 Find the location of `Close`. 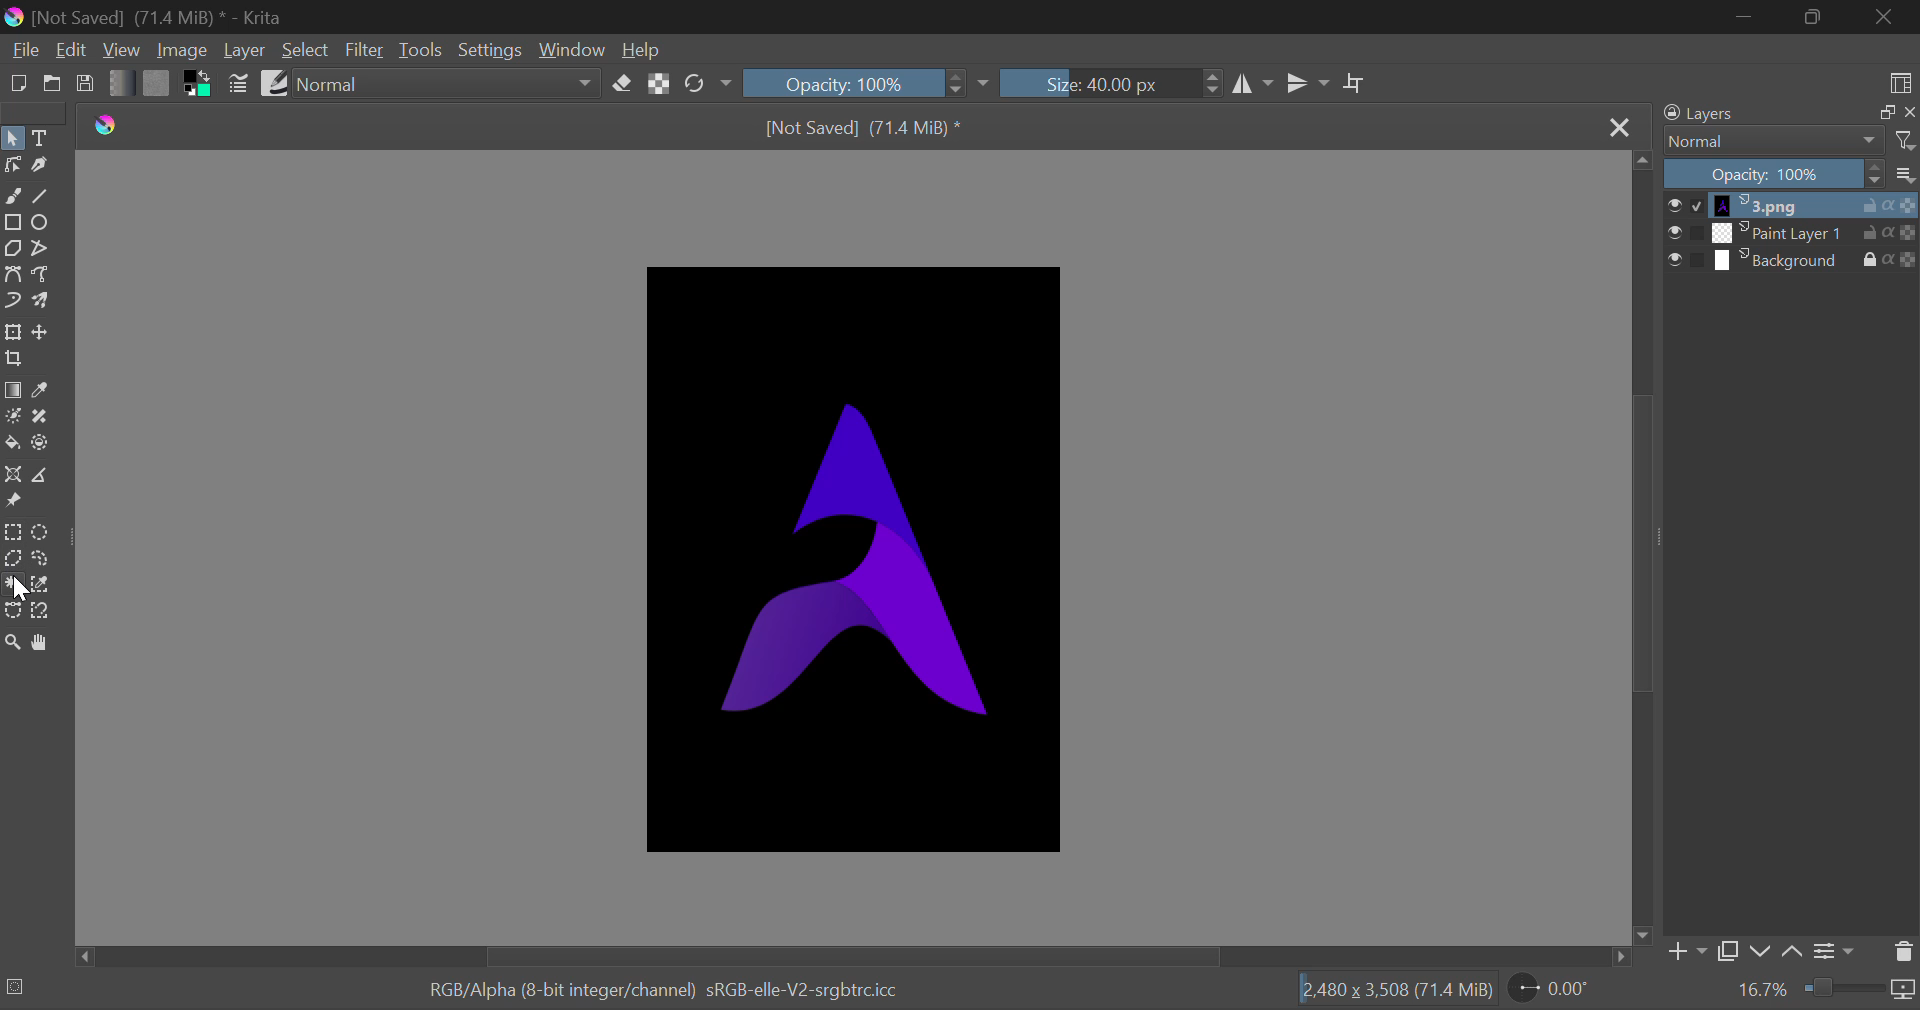

Close is located at coordinates (1885, 17).